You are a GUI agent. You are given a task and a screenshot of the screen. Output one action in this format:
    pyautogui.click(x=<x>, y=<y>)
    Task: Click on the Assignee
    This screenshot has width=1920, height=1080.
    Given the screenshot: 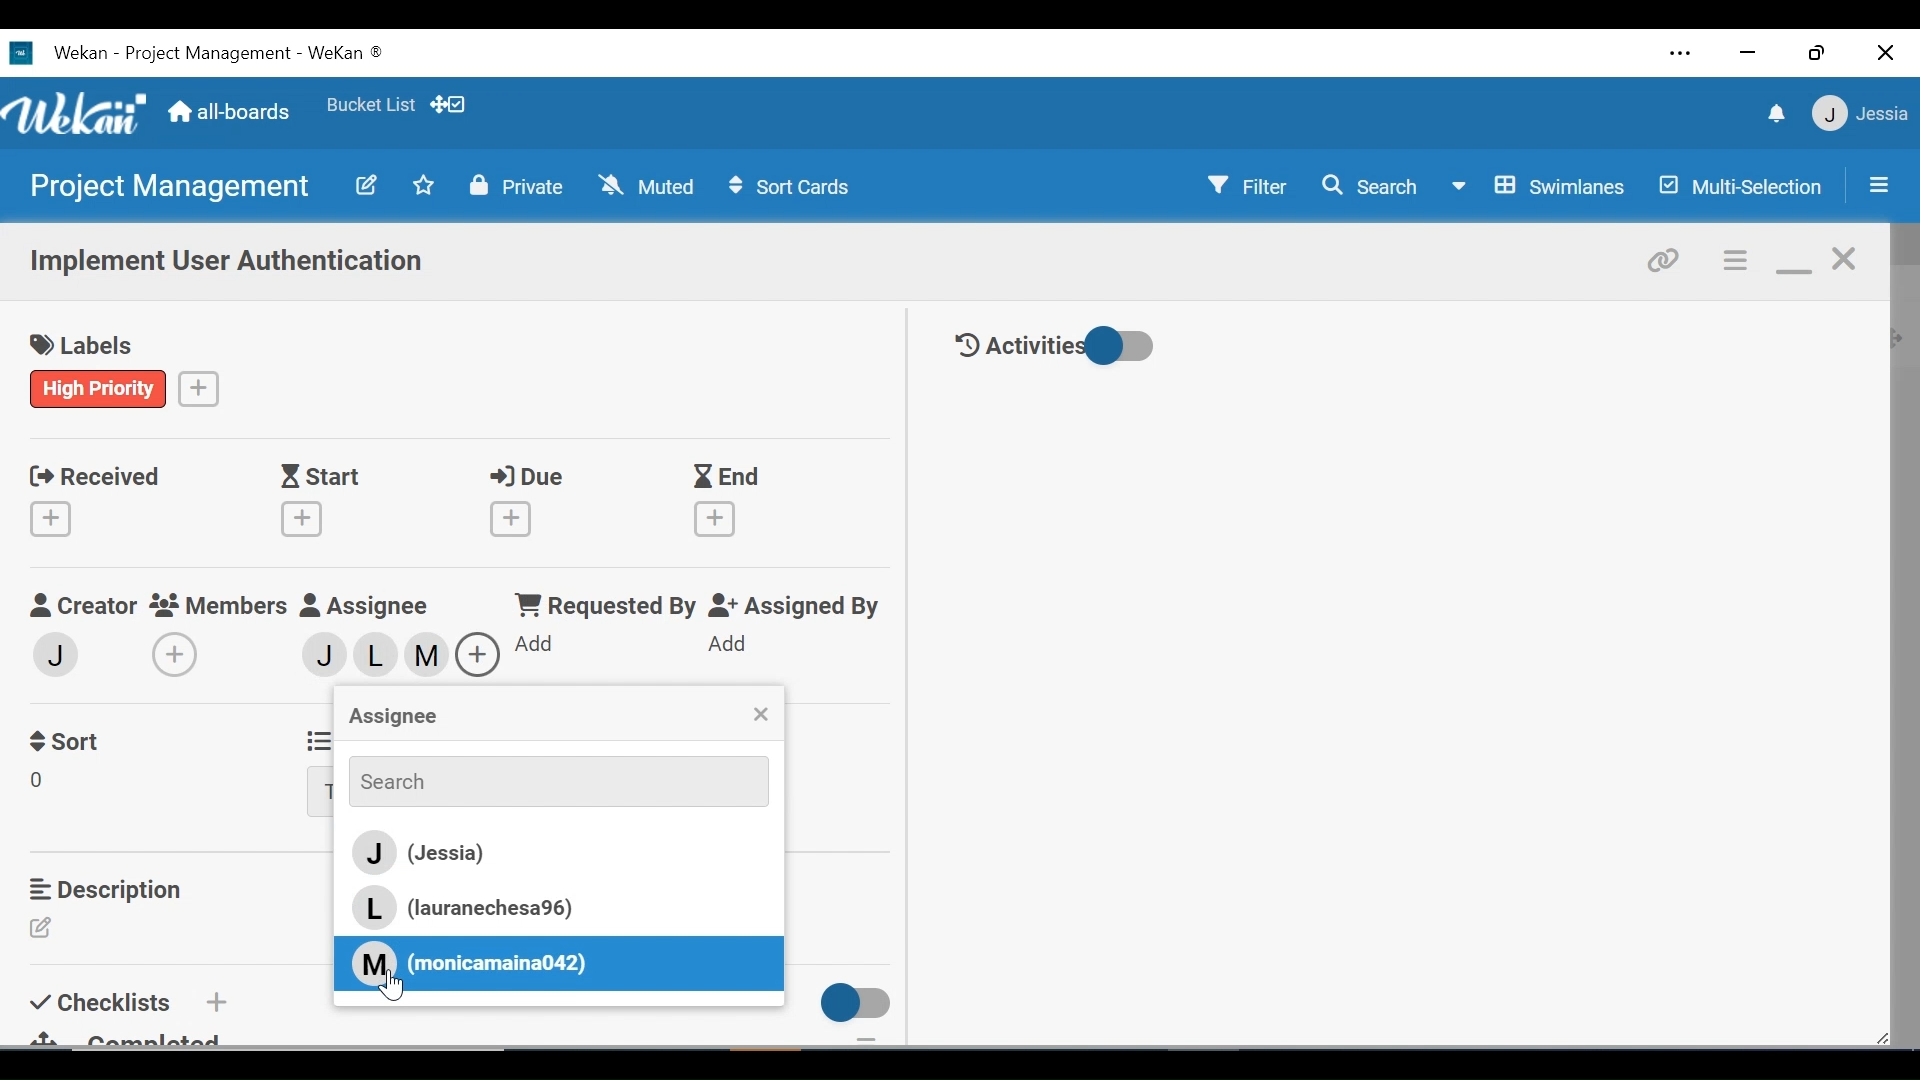 What is the action you would take?
    pyautogui.click(x=391, y=718)
    